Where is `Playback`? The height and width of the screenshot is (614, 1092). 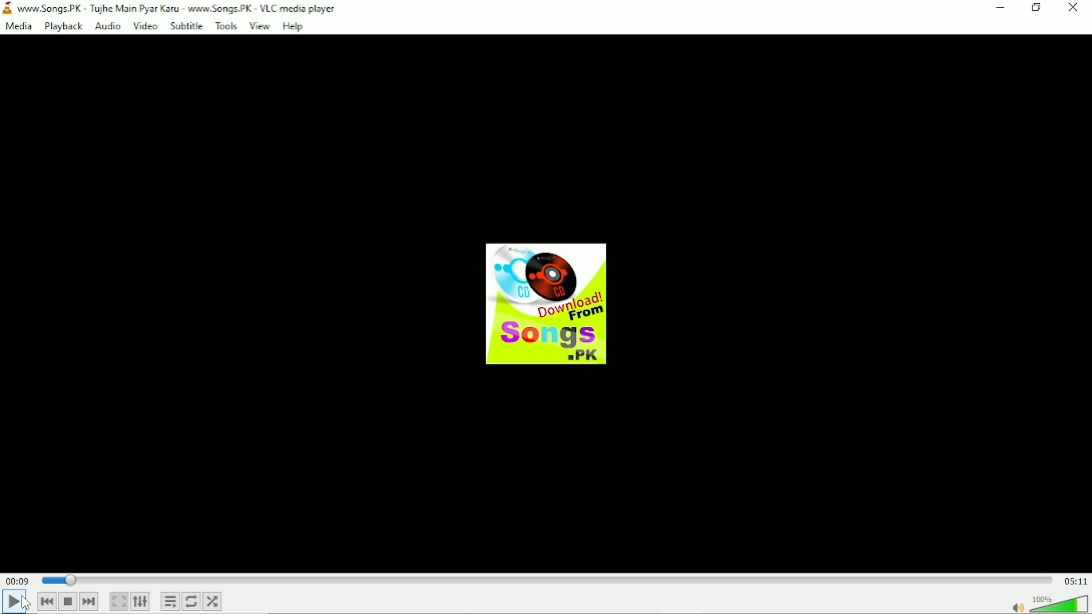 Playback is located at coordinates (61, 26).